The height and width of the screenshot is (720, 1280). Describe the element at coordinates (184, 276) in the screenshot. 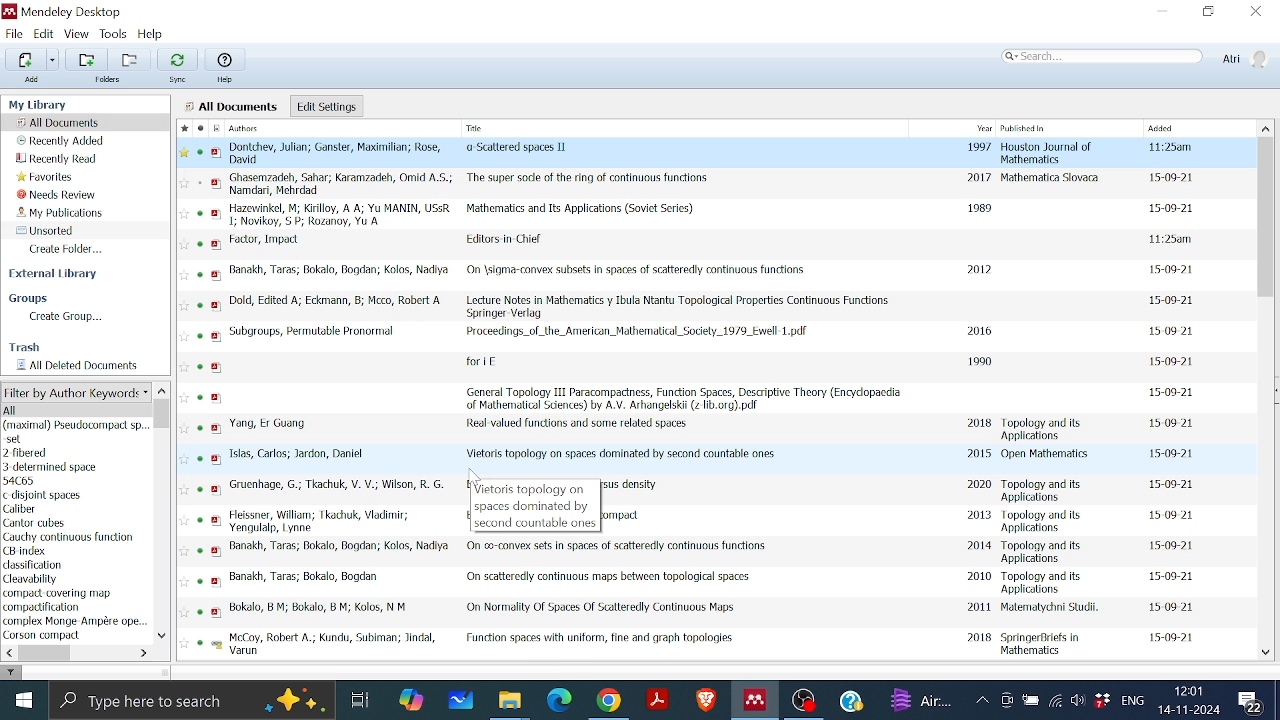

I see `Favourite` at that location.